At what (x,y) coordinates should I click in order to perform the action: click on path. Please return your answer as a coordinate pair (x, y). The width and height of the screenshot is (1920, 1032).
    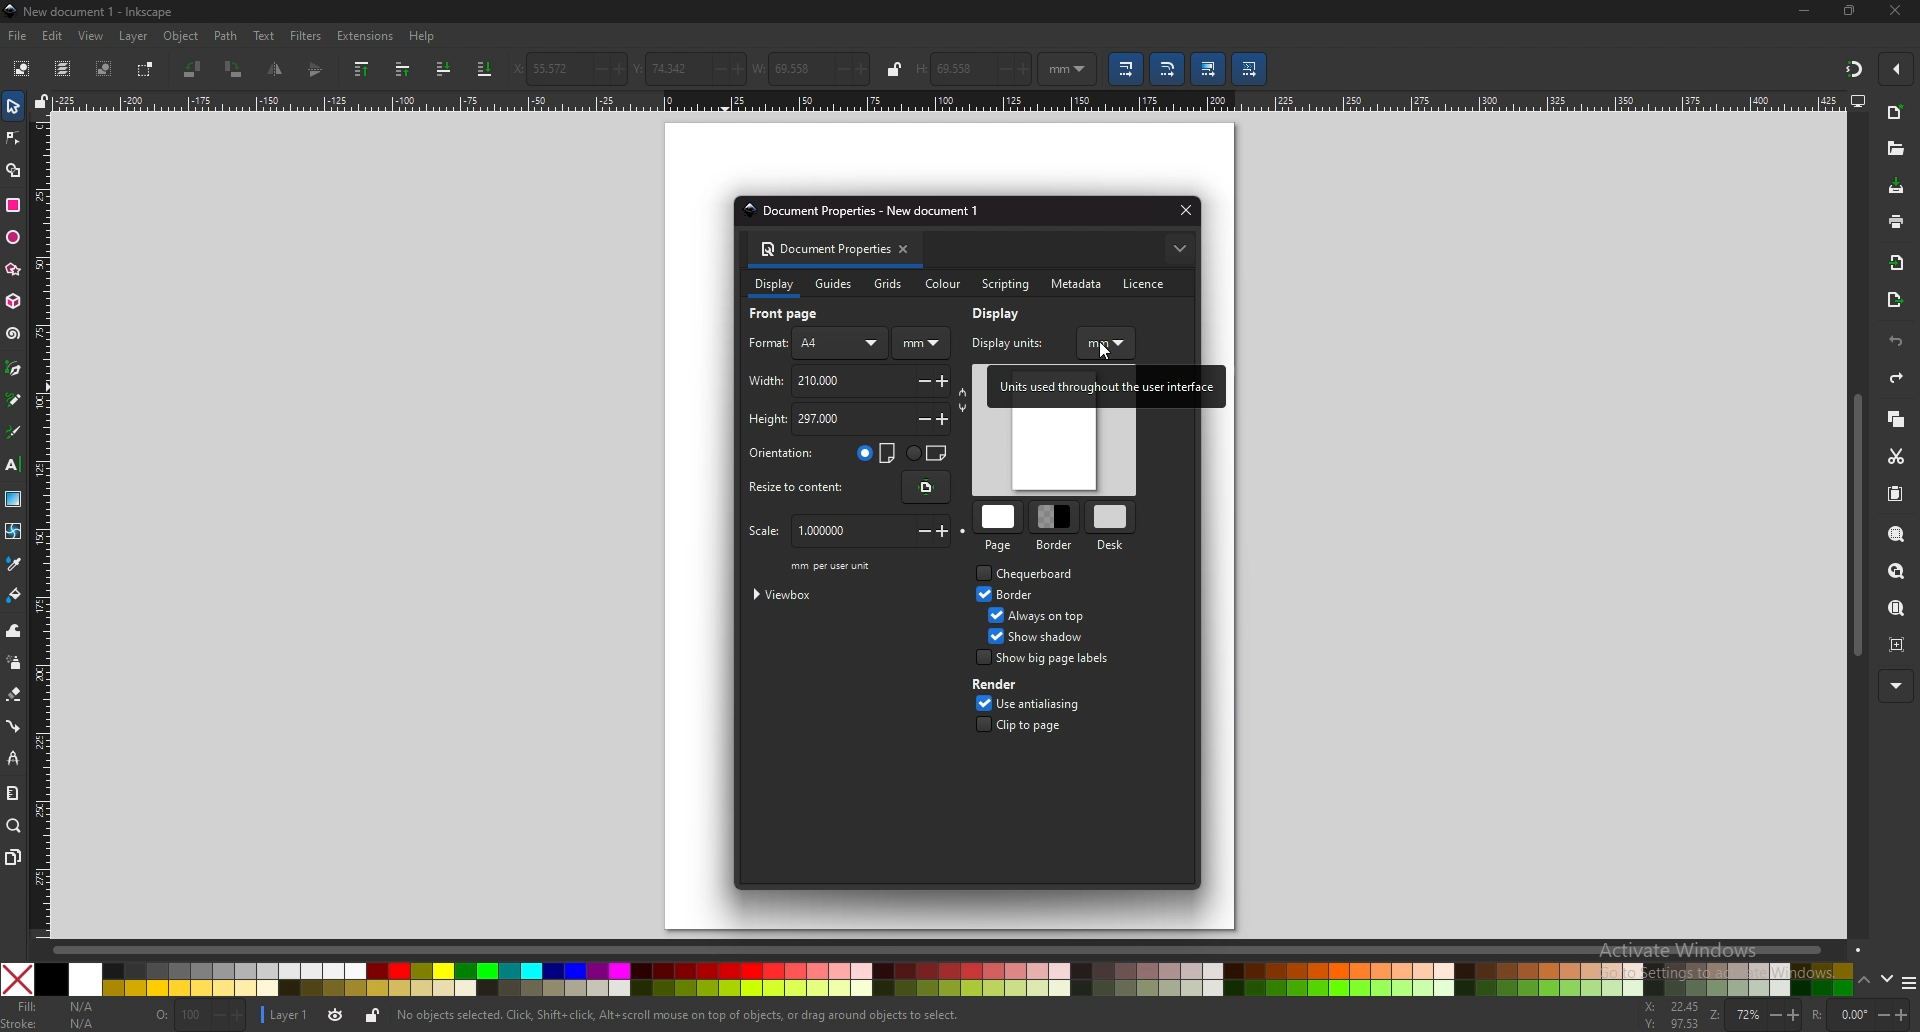
    Looking at the image, I should click on (224, 37).